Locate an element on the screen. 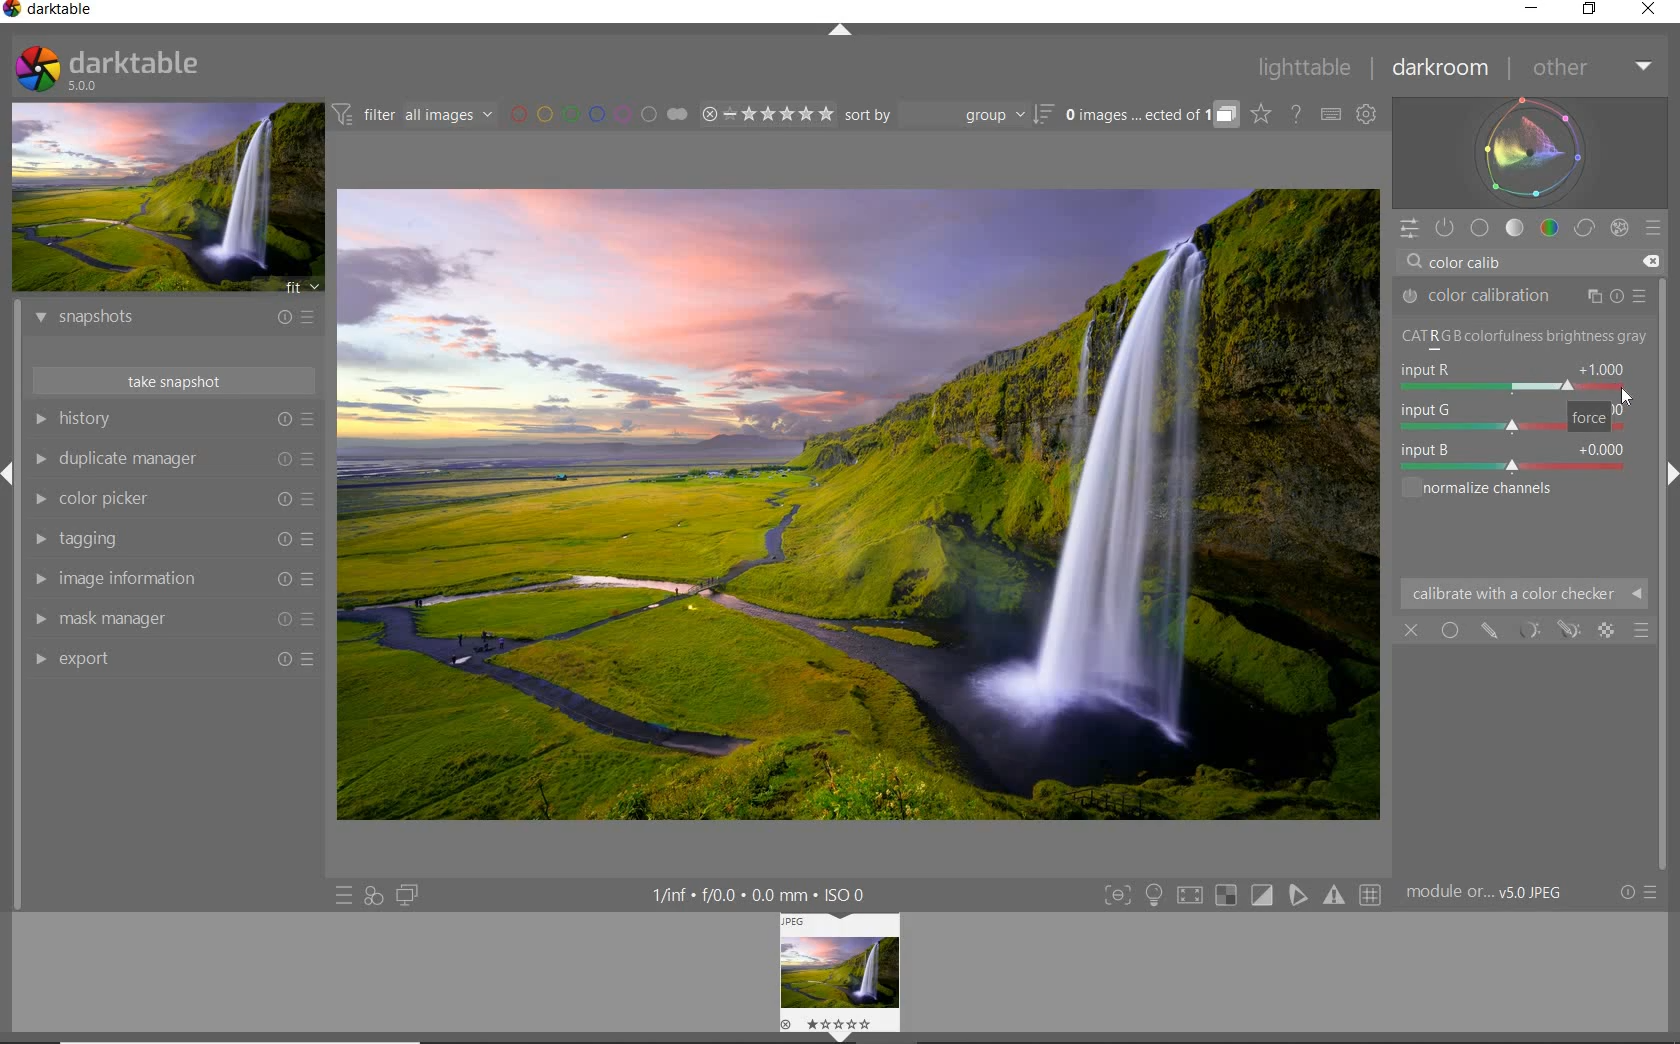  color is located at coordinates (1548, 228).